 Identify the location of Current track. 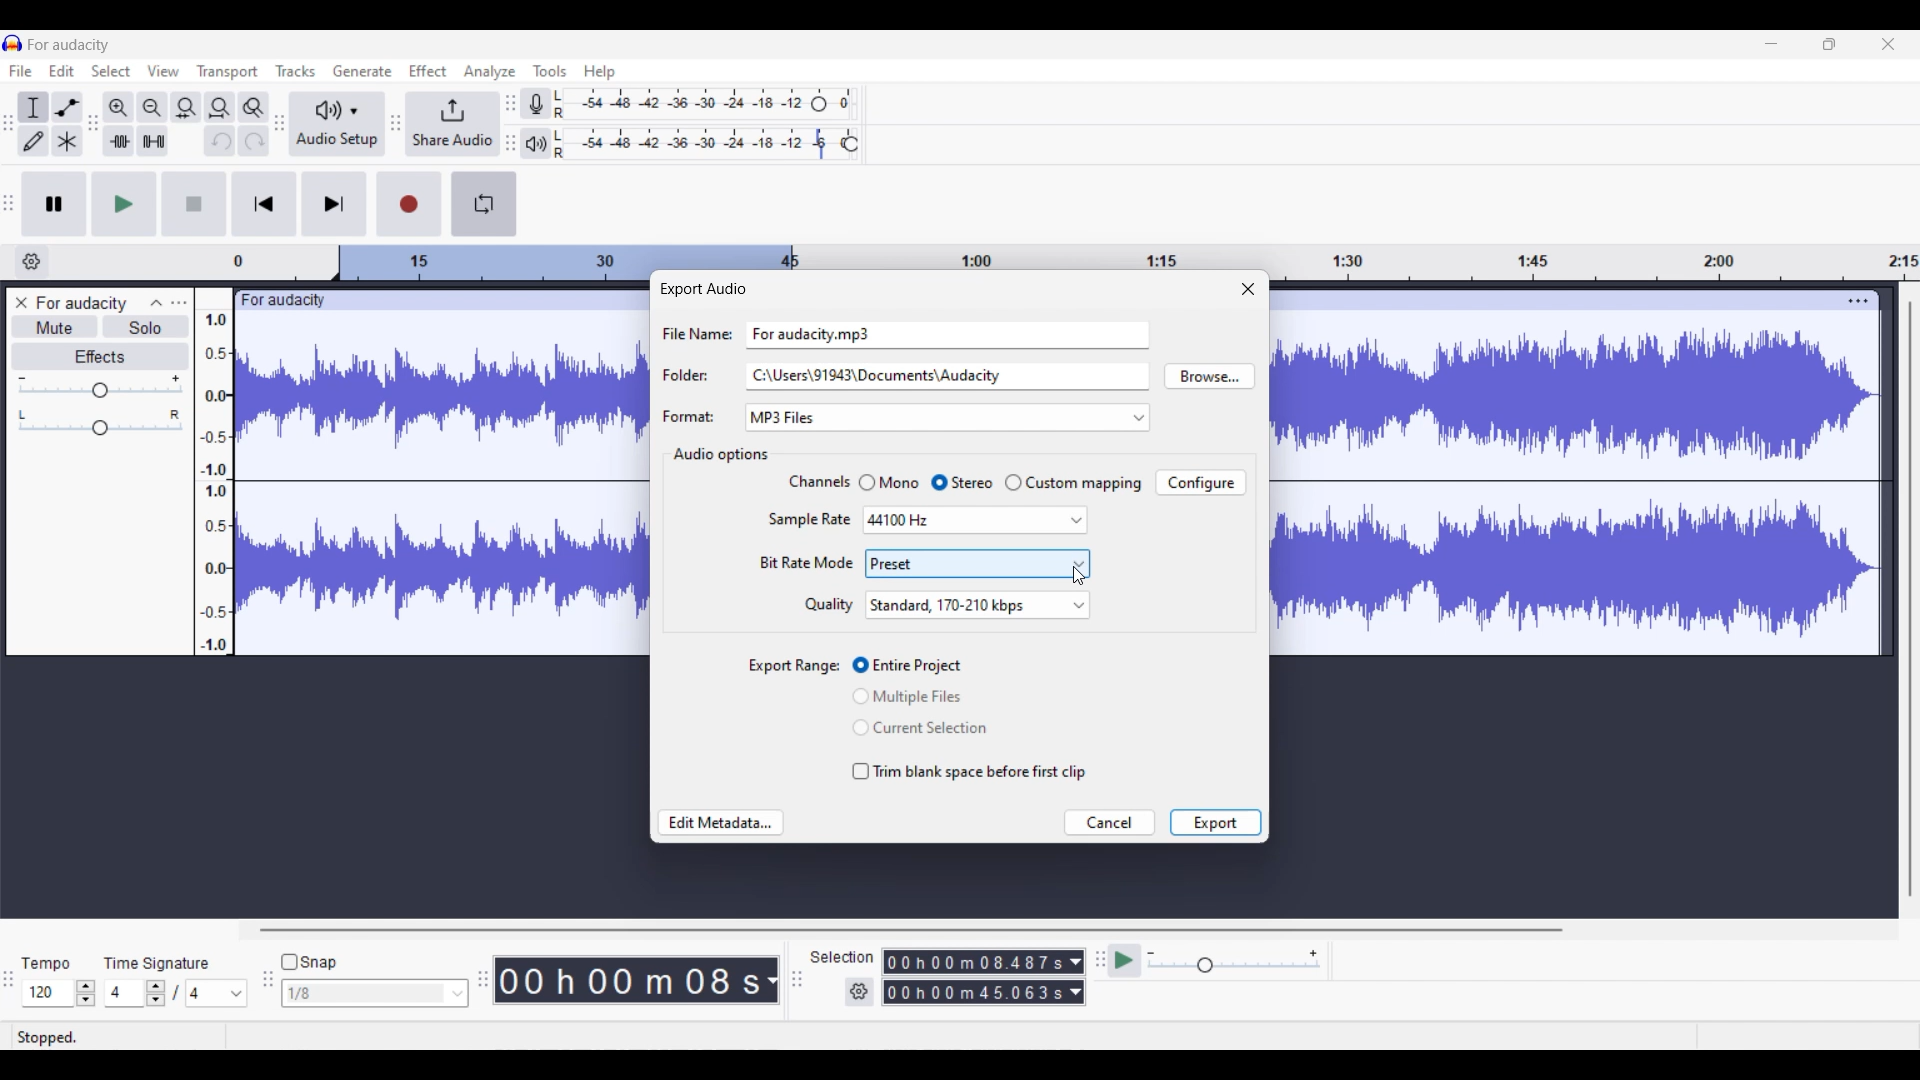
(1558, 473).